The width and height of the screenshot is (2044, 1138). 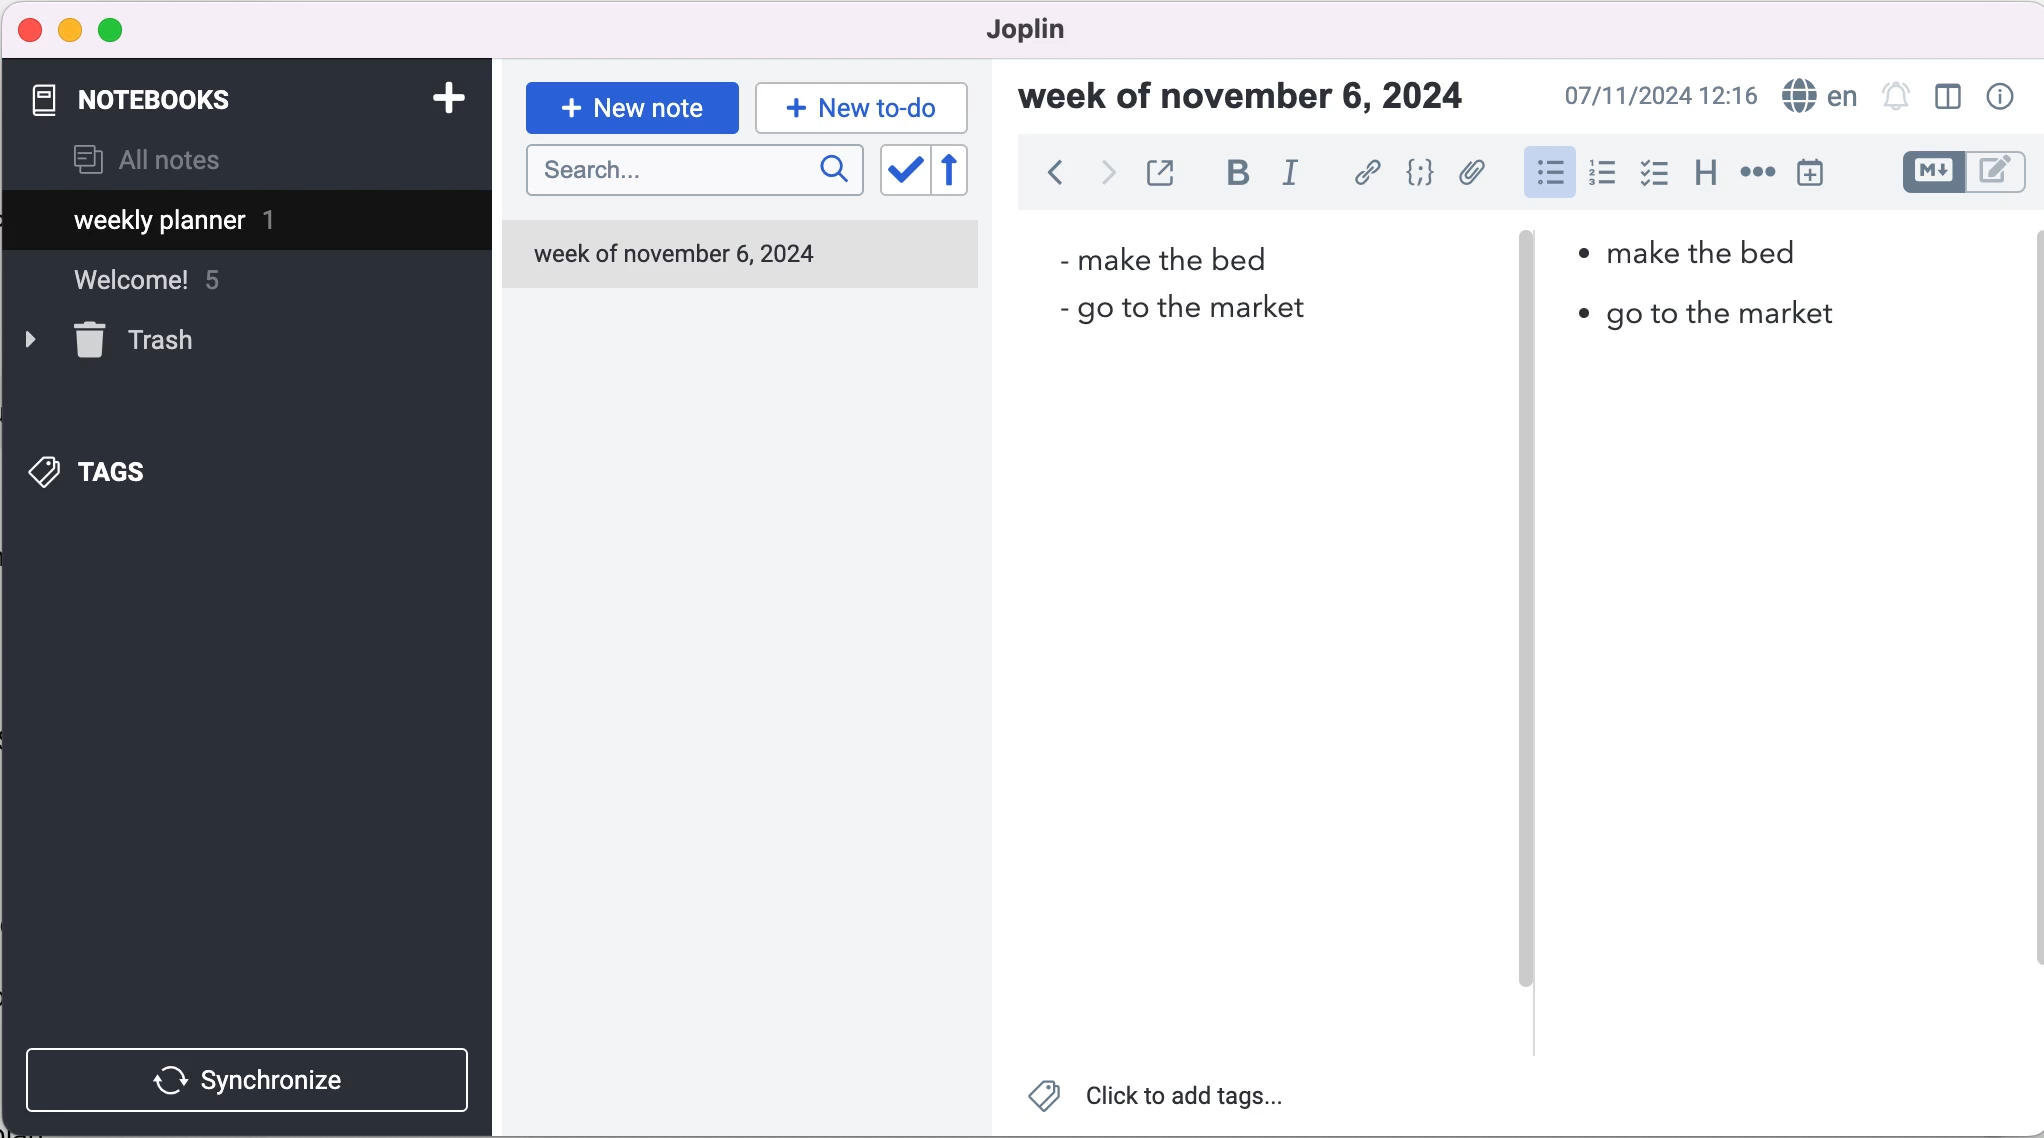 I want to click on synchronize, so click(x=252, y=1079).